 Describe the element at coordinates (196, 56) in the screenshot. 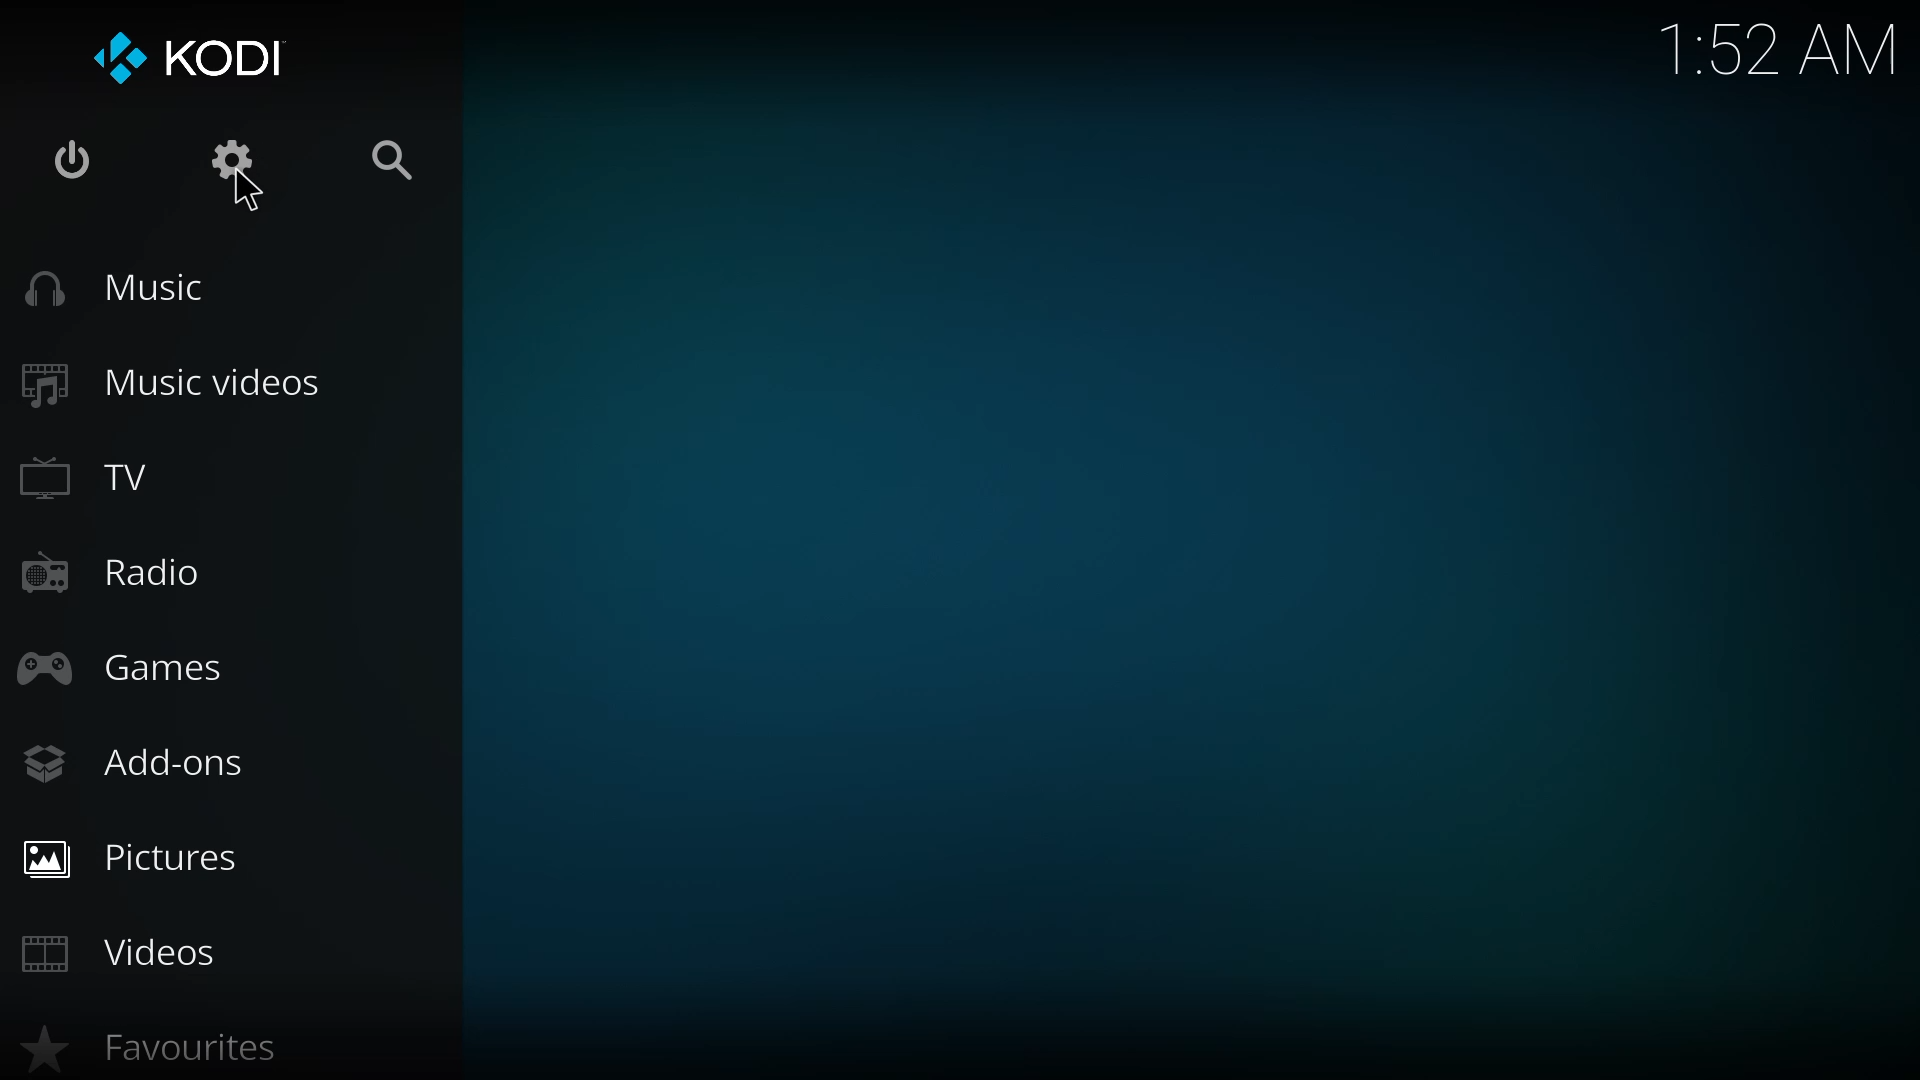

I see `kodi` at that location.